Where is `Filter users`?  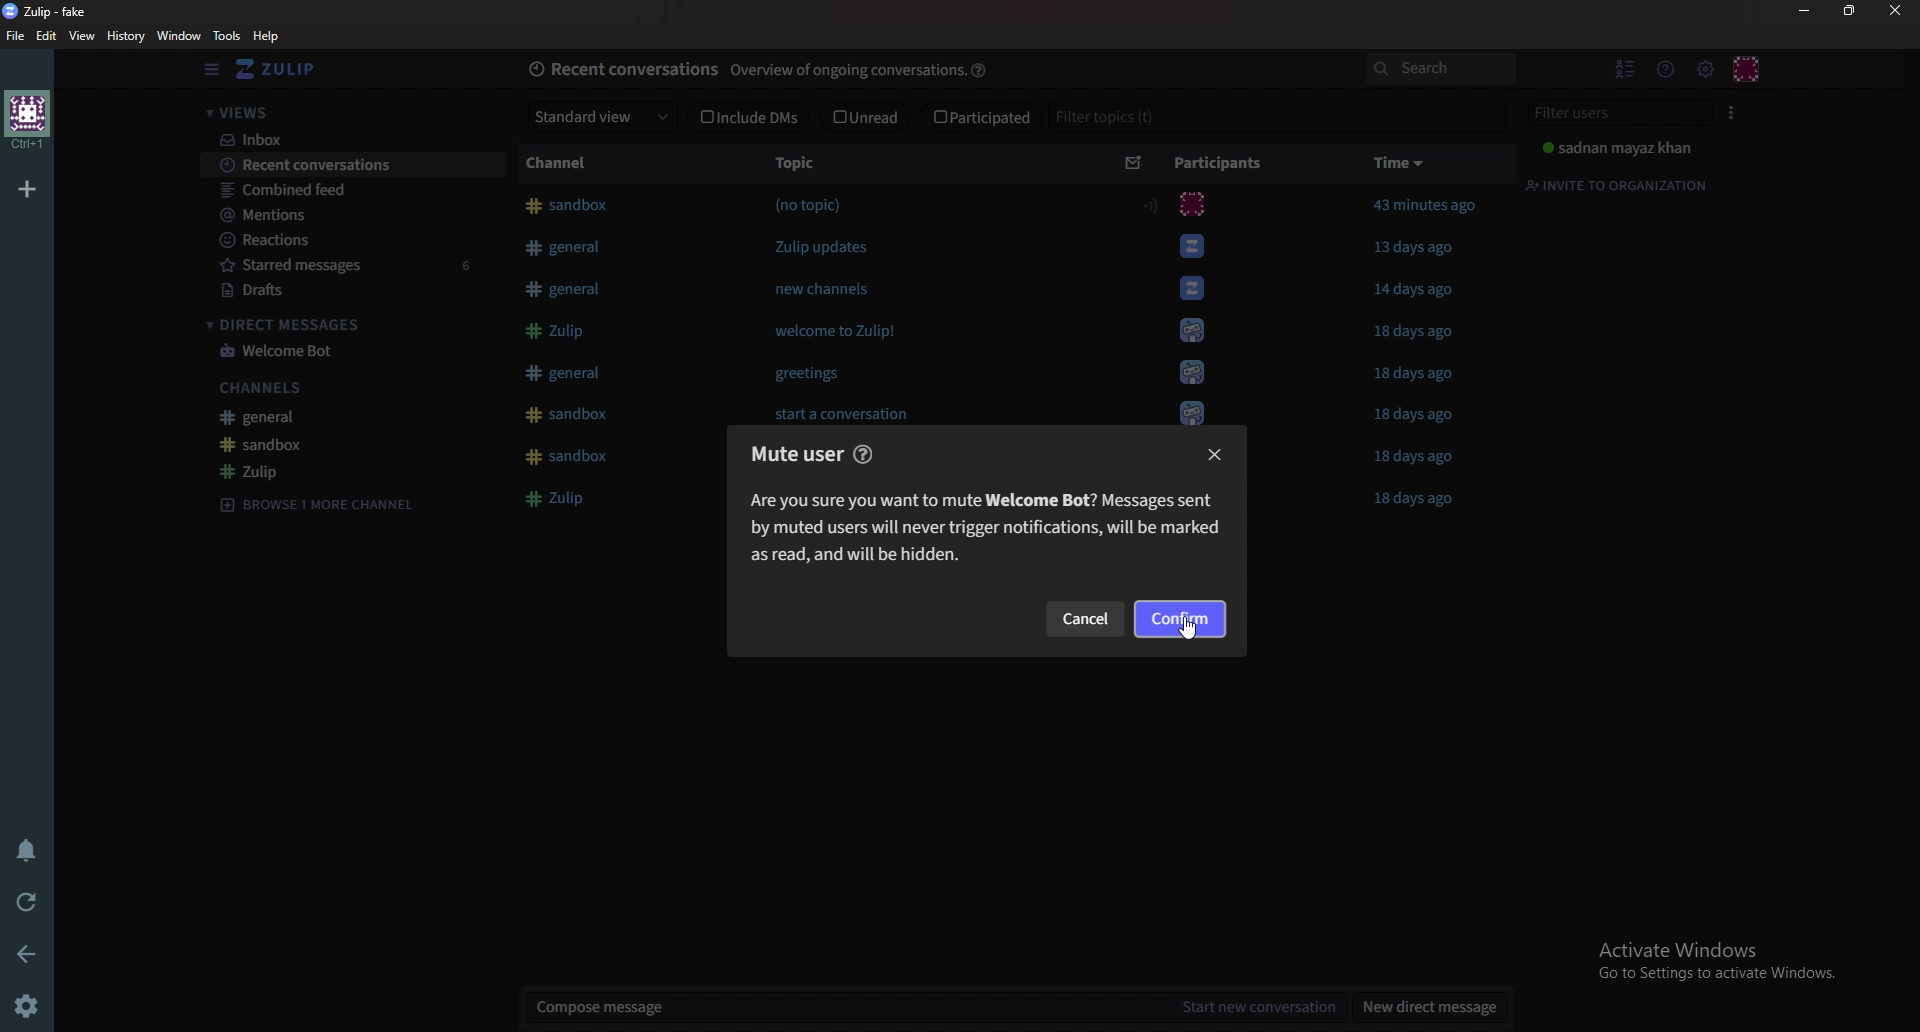
Filter users is located at coordinates (1621, 111).